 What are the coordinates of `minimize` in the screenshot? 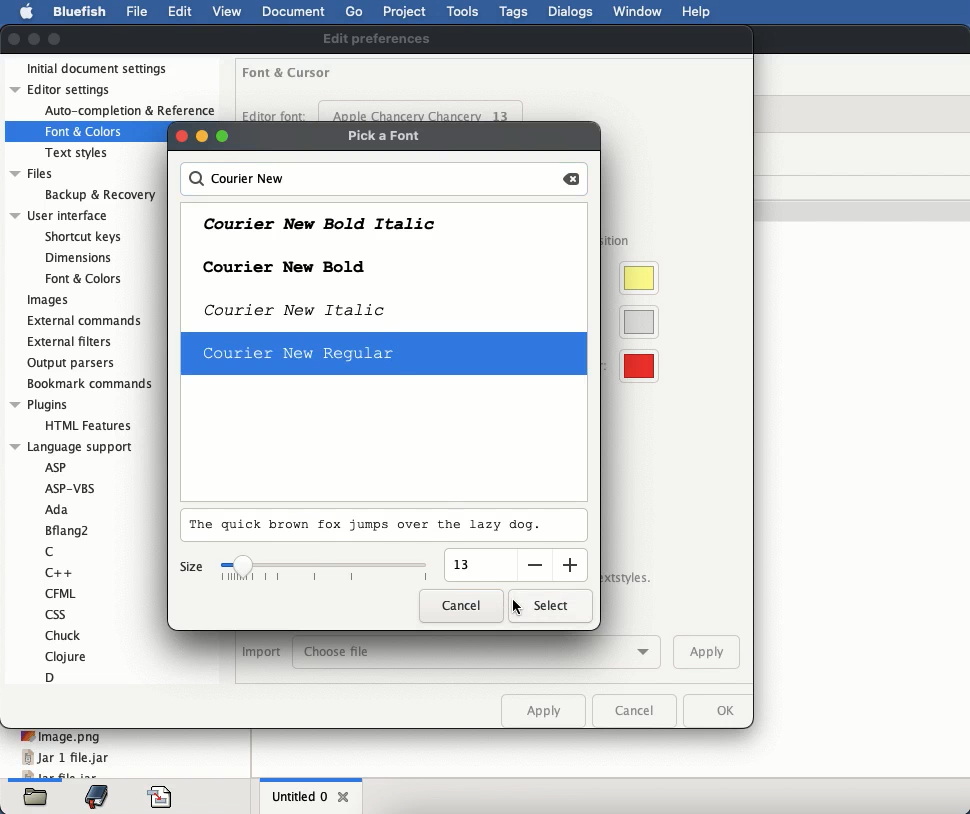 It's located at (34, 39).